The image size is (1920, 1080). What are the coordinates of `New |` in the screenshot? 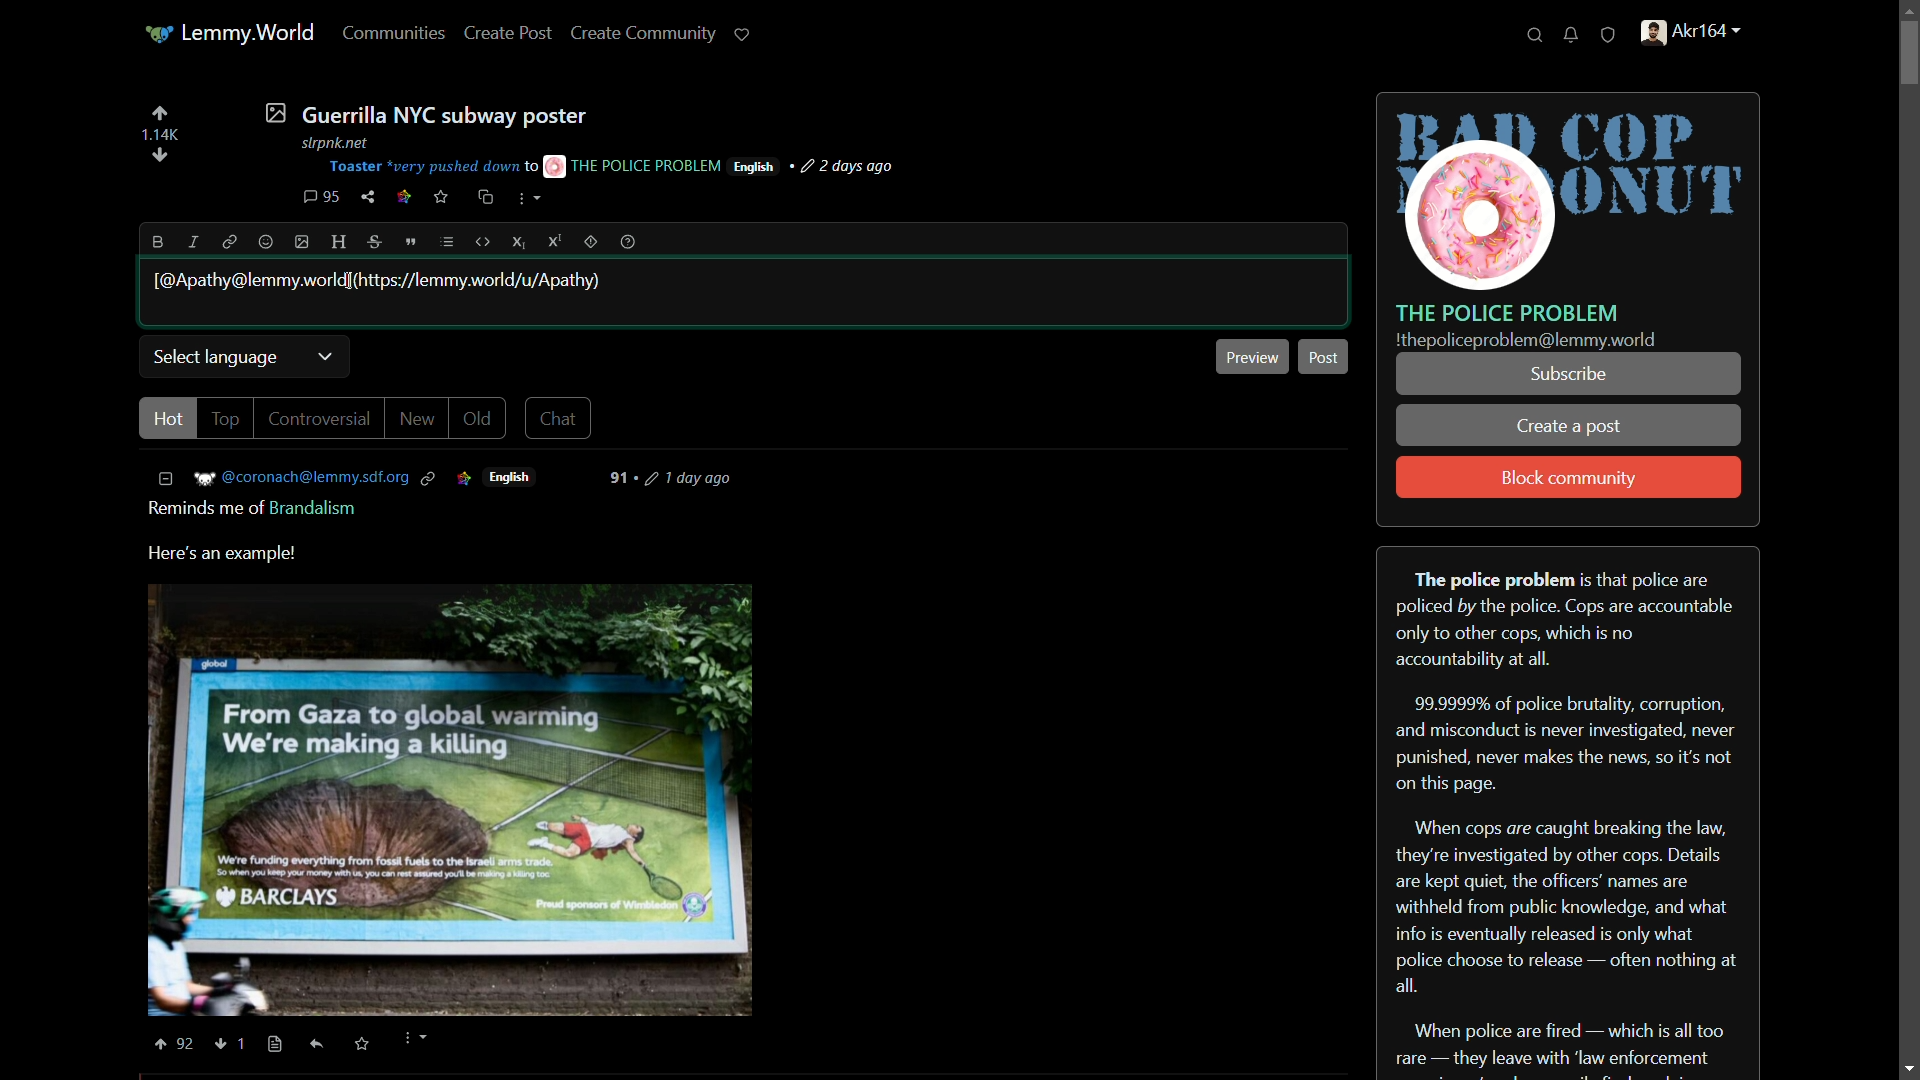 It's located at (419, 420).